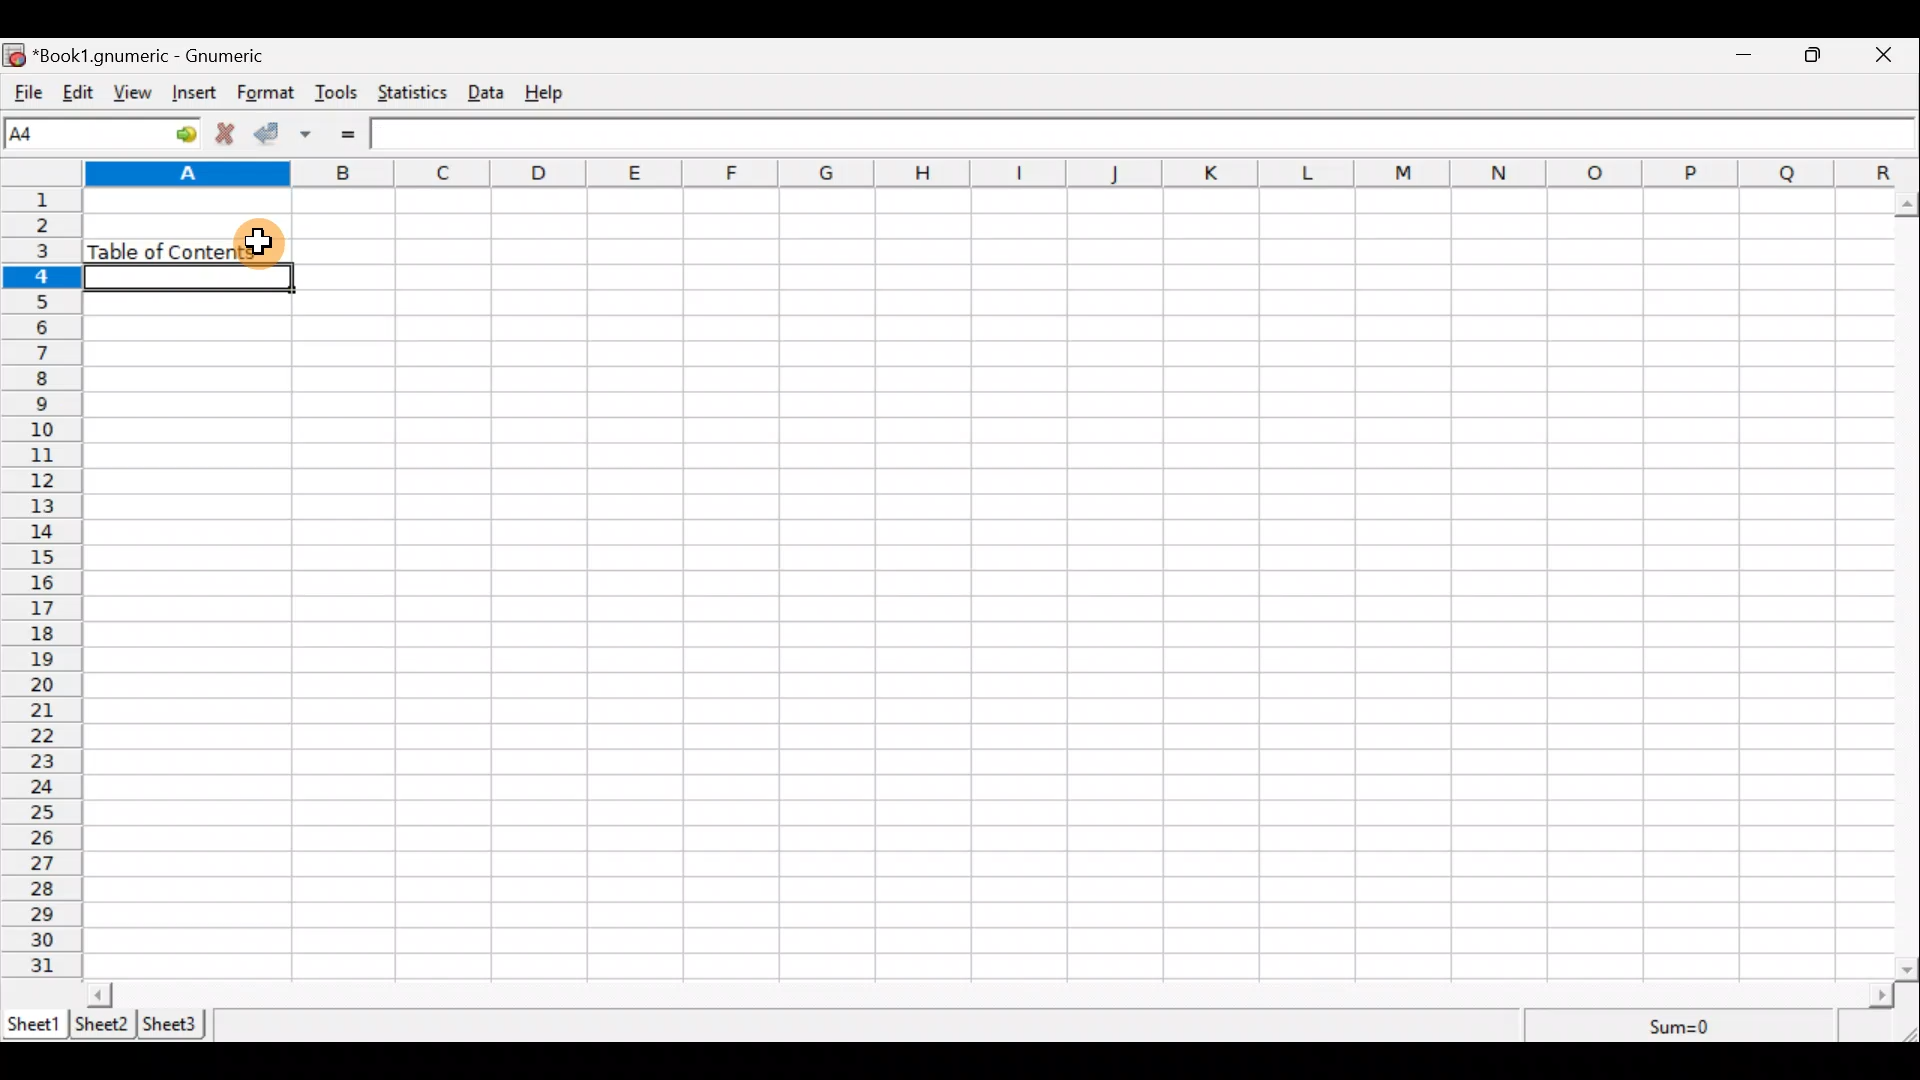 The image size is (1920, 1080). Describe the element at coordinates (313, 134) in the screenshot. I see `Accept change in multiple cells` at that location.